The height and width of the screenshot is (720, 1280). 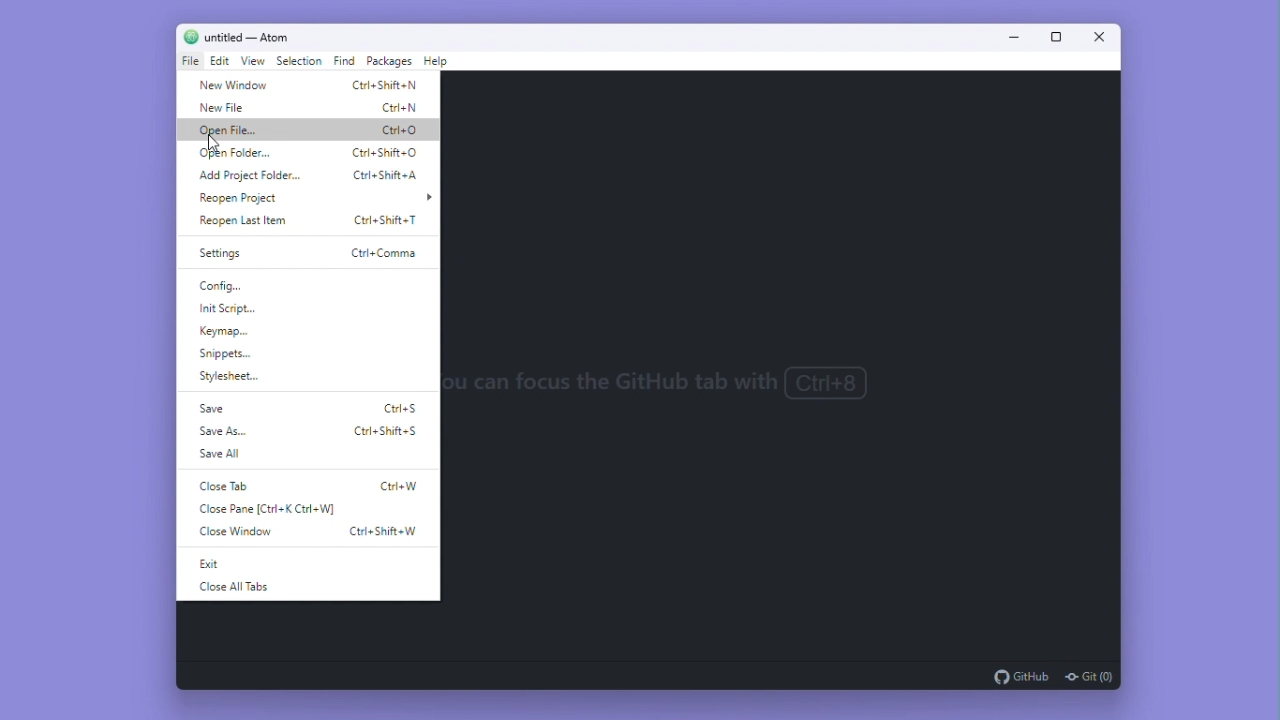 What do you see at coordinates (216, 139) in the screenshot?
I see `cursor` at bounding box center [216, 139].